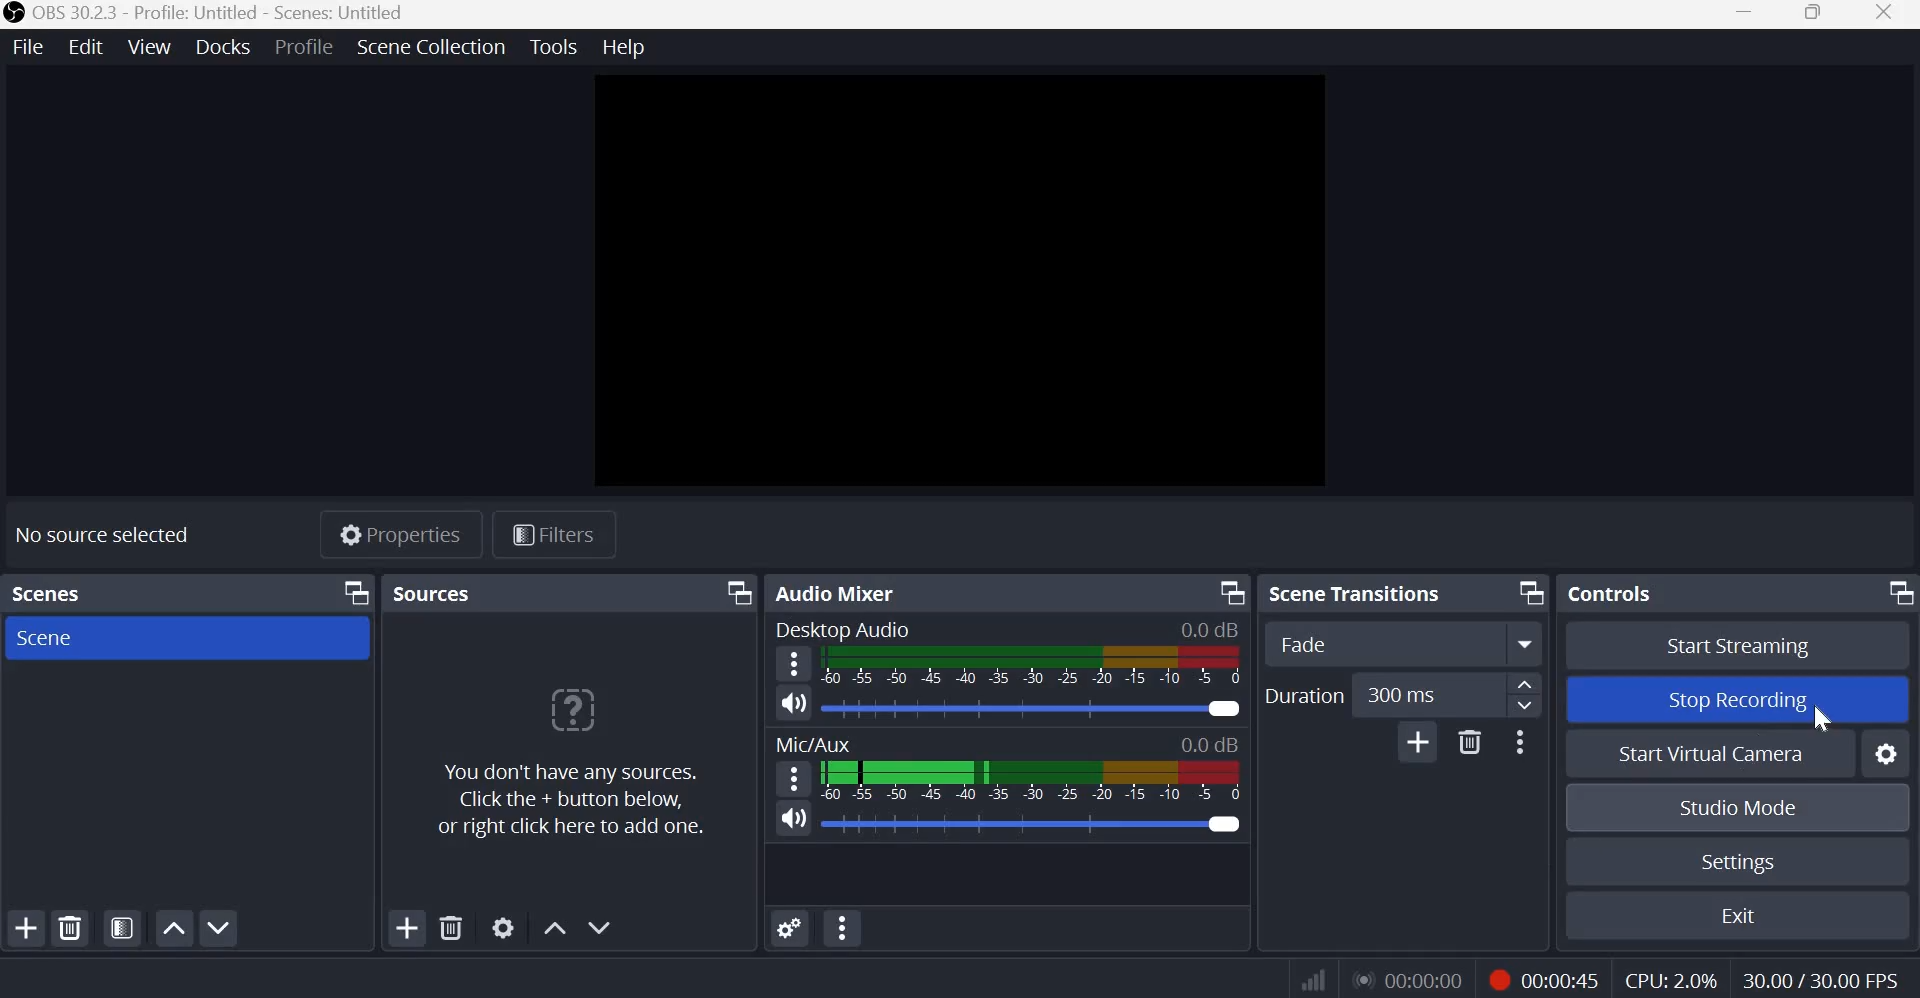 Image resolution: width=1920 pixels, height=998 pixels. Describe the element at coordinates (29, 47) in the screenshot. I see `File` at that location.